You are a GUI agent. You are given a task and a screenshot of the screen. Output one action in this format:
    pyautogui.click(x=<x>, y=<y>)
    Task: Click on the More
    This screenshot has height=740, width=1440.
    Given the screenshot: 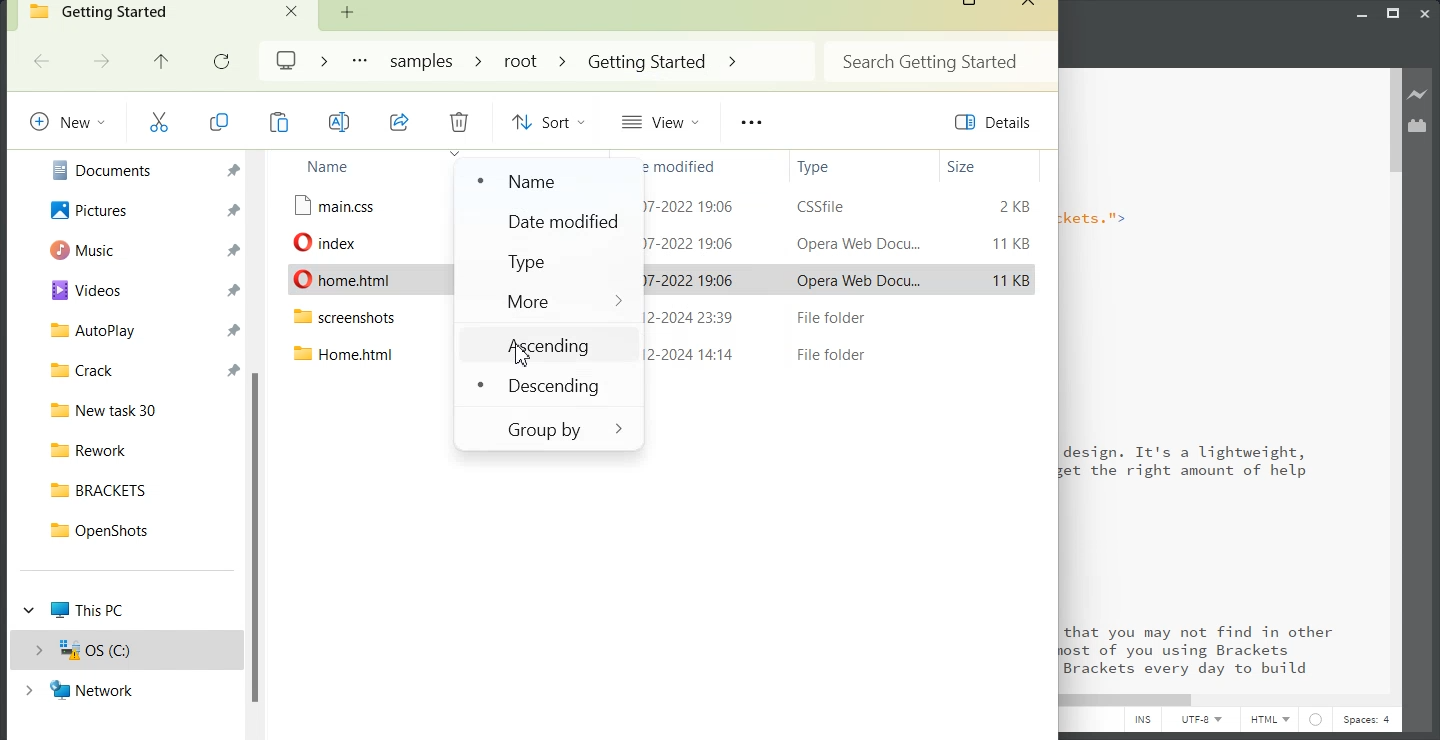 What is the action you would take?
    pyautogui.click(x=358, y=61)
    